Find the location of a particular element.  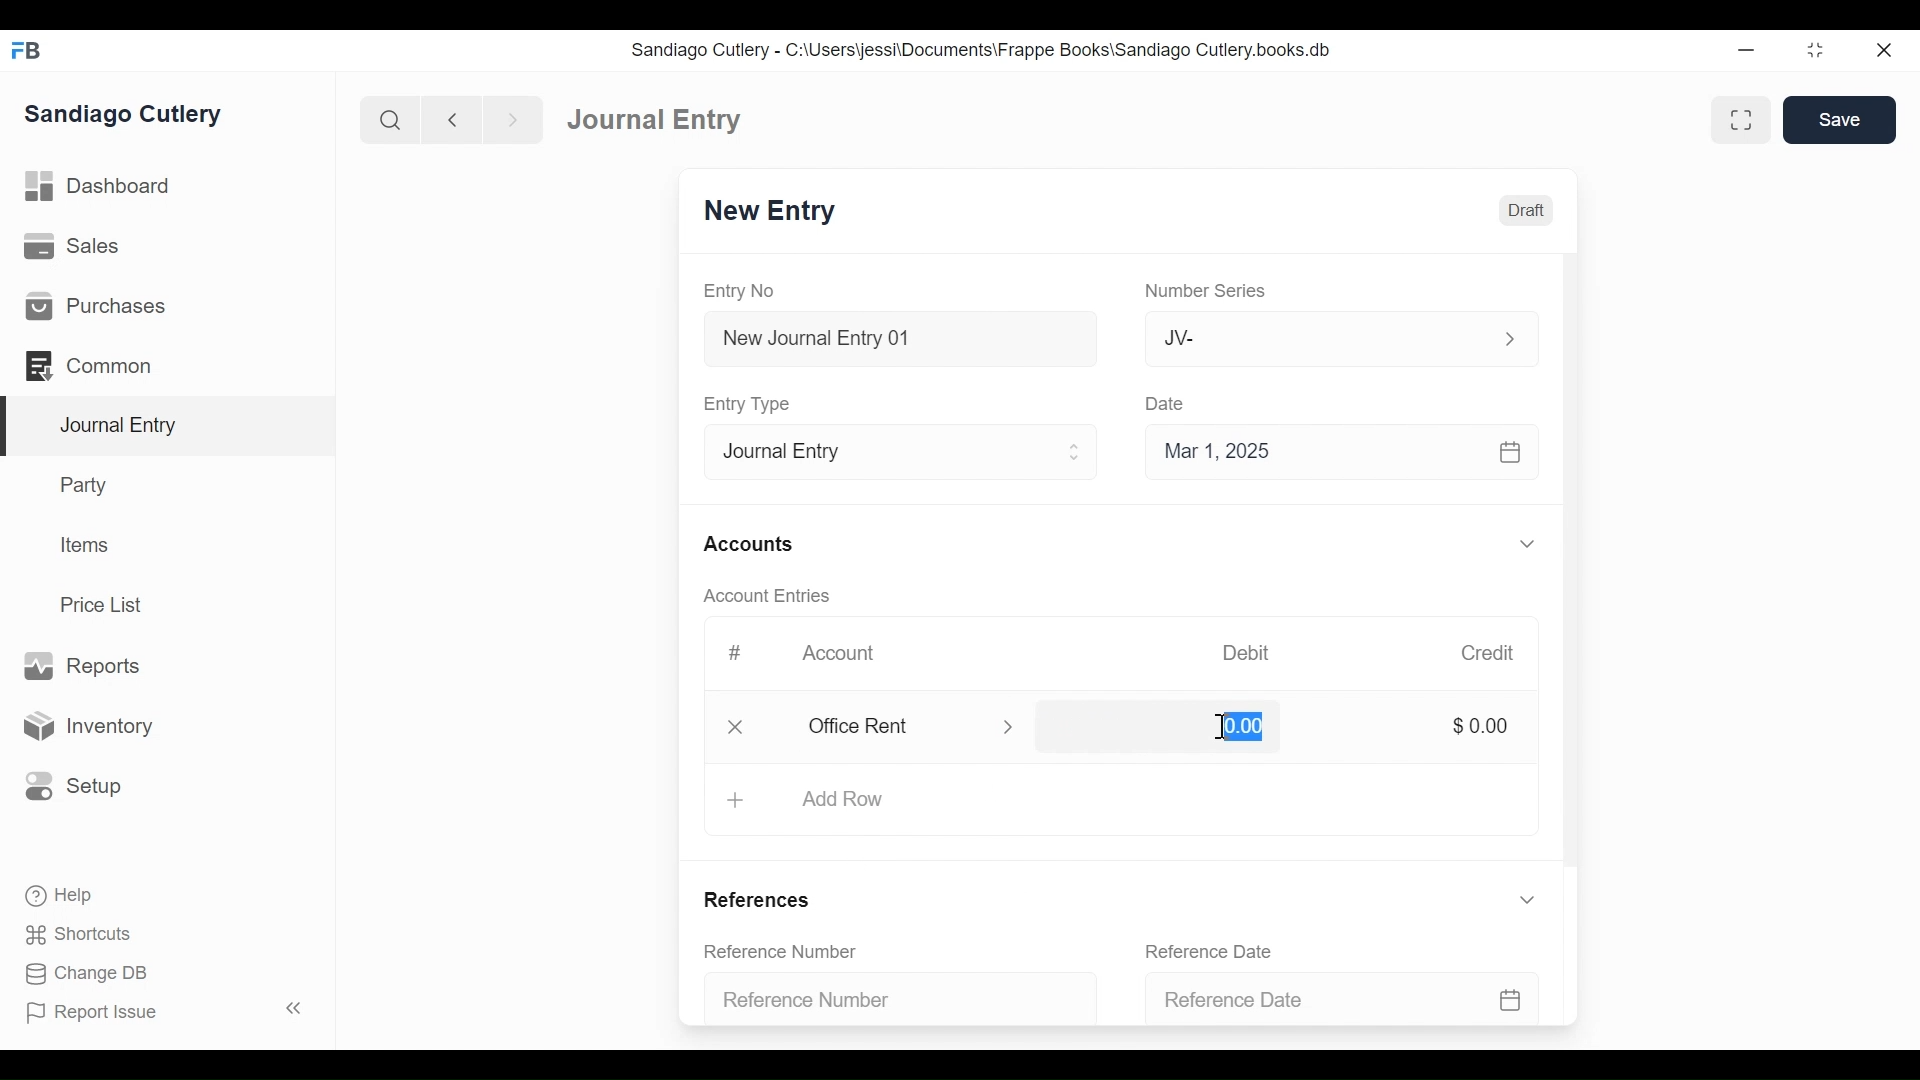

collapse sidebar is located at coordinates (290, 1008).